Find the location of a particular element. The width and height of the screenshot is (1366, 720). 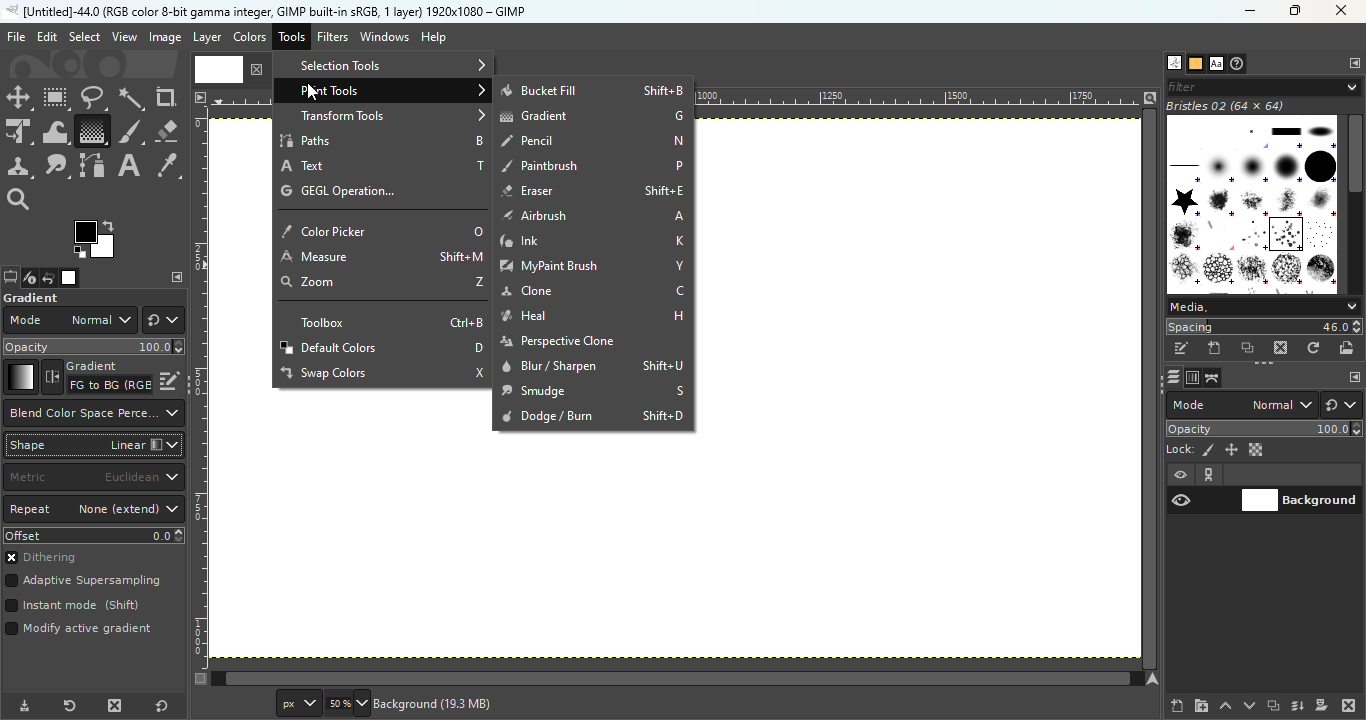

Image is located at coordinates (164, 38).